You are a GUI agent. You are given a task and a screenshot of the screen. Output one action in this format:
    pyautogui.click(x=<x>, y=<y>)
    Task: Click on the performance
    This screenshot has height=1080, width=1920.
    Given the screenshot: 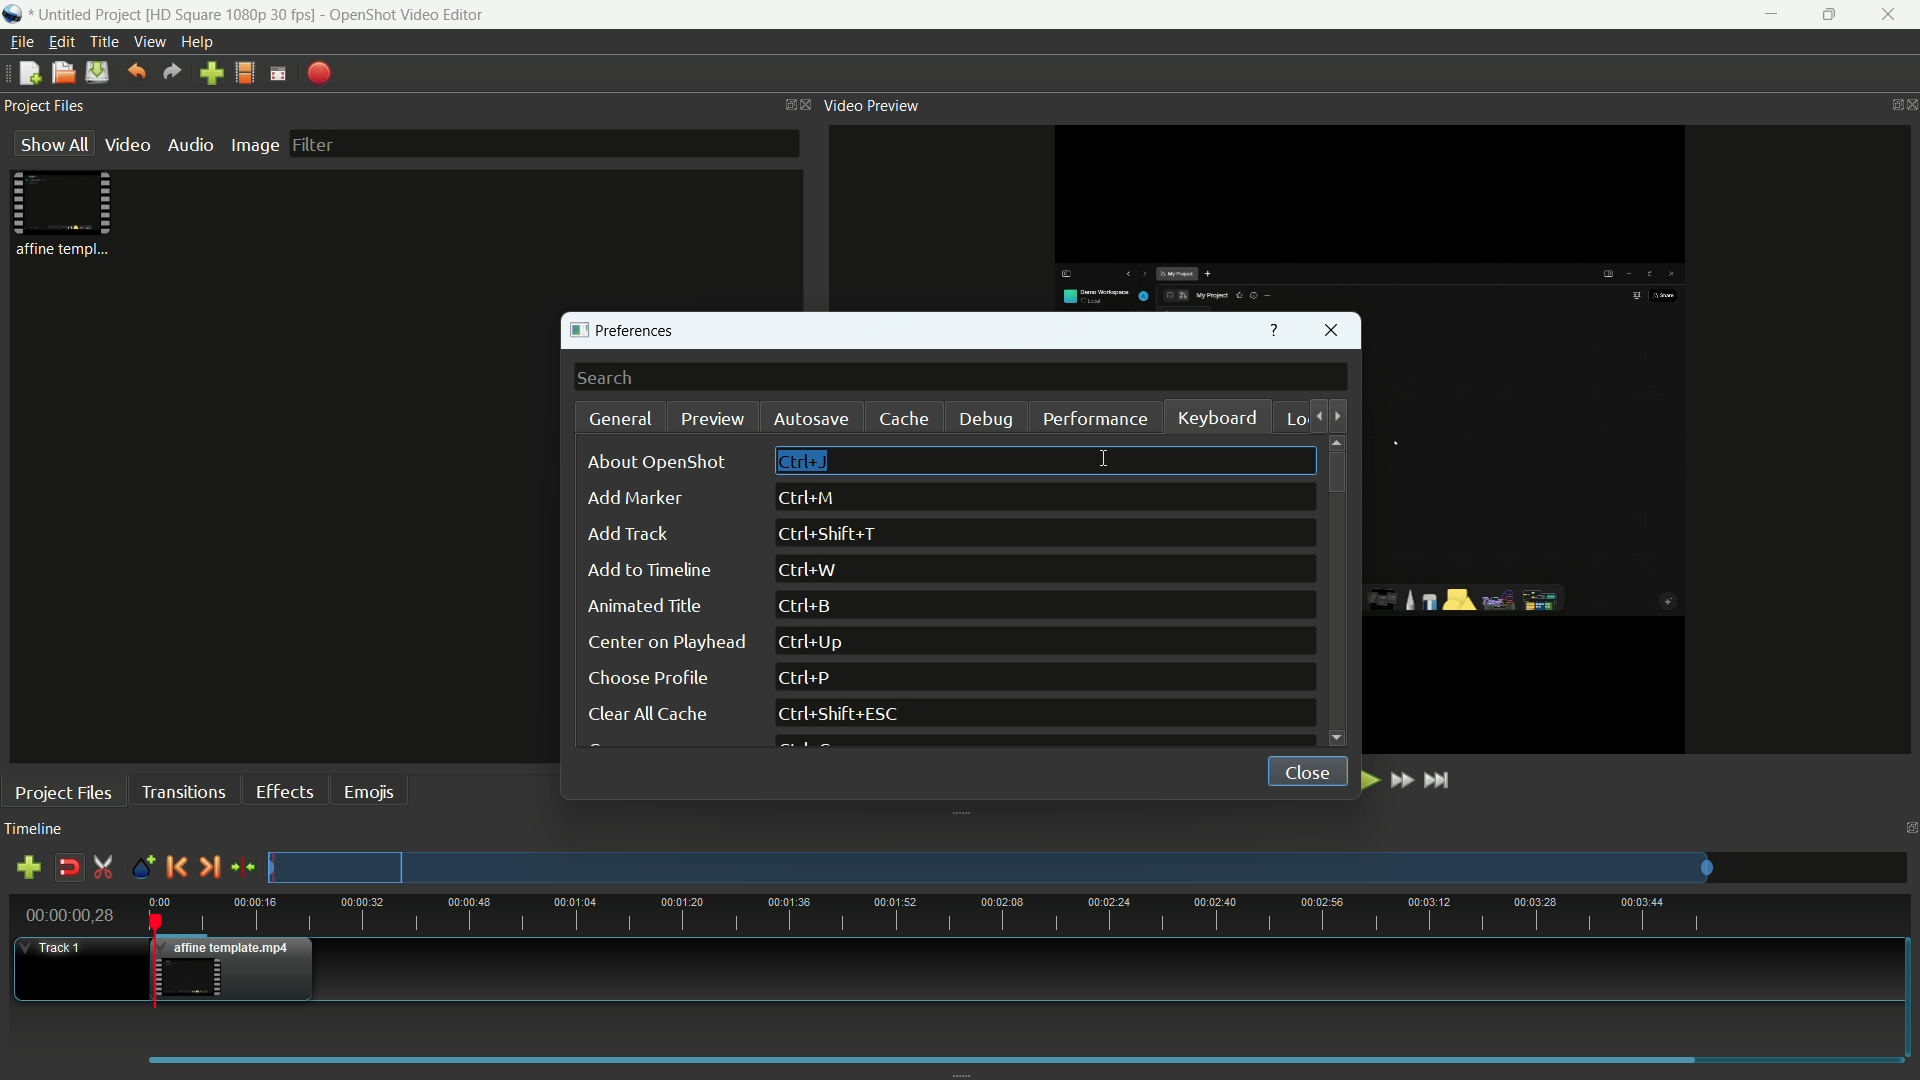 What is the action you would take?
    pyautogui.click(x=1095, y=418)
    